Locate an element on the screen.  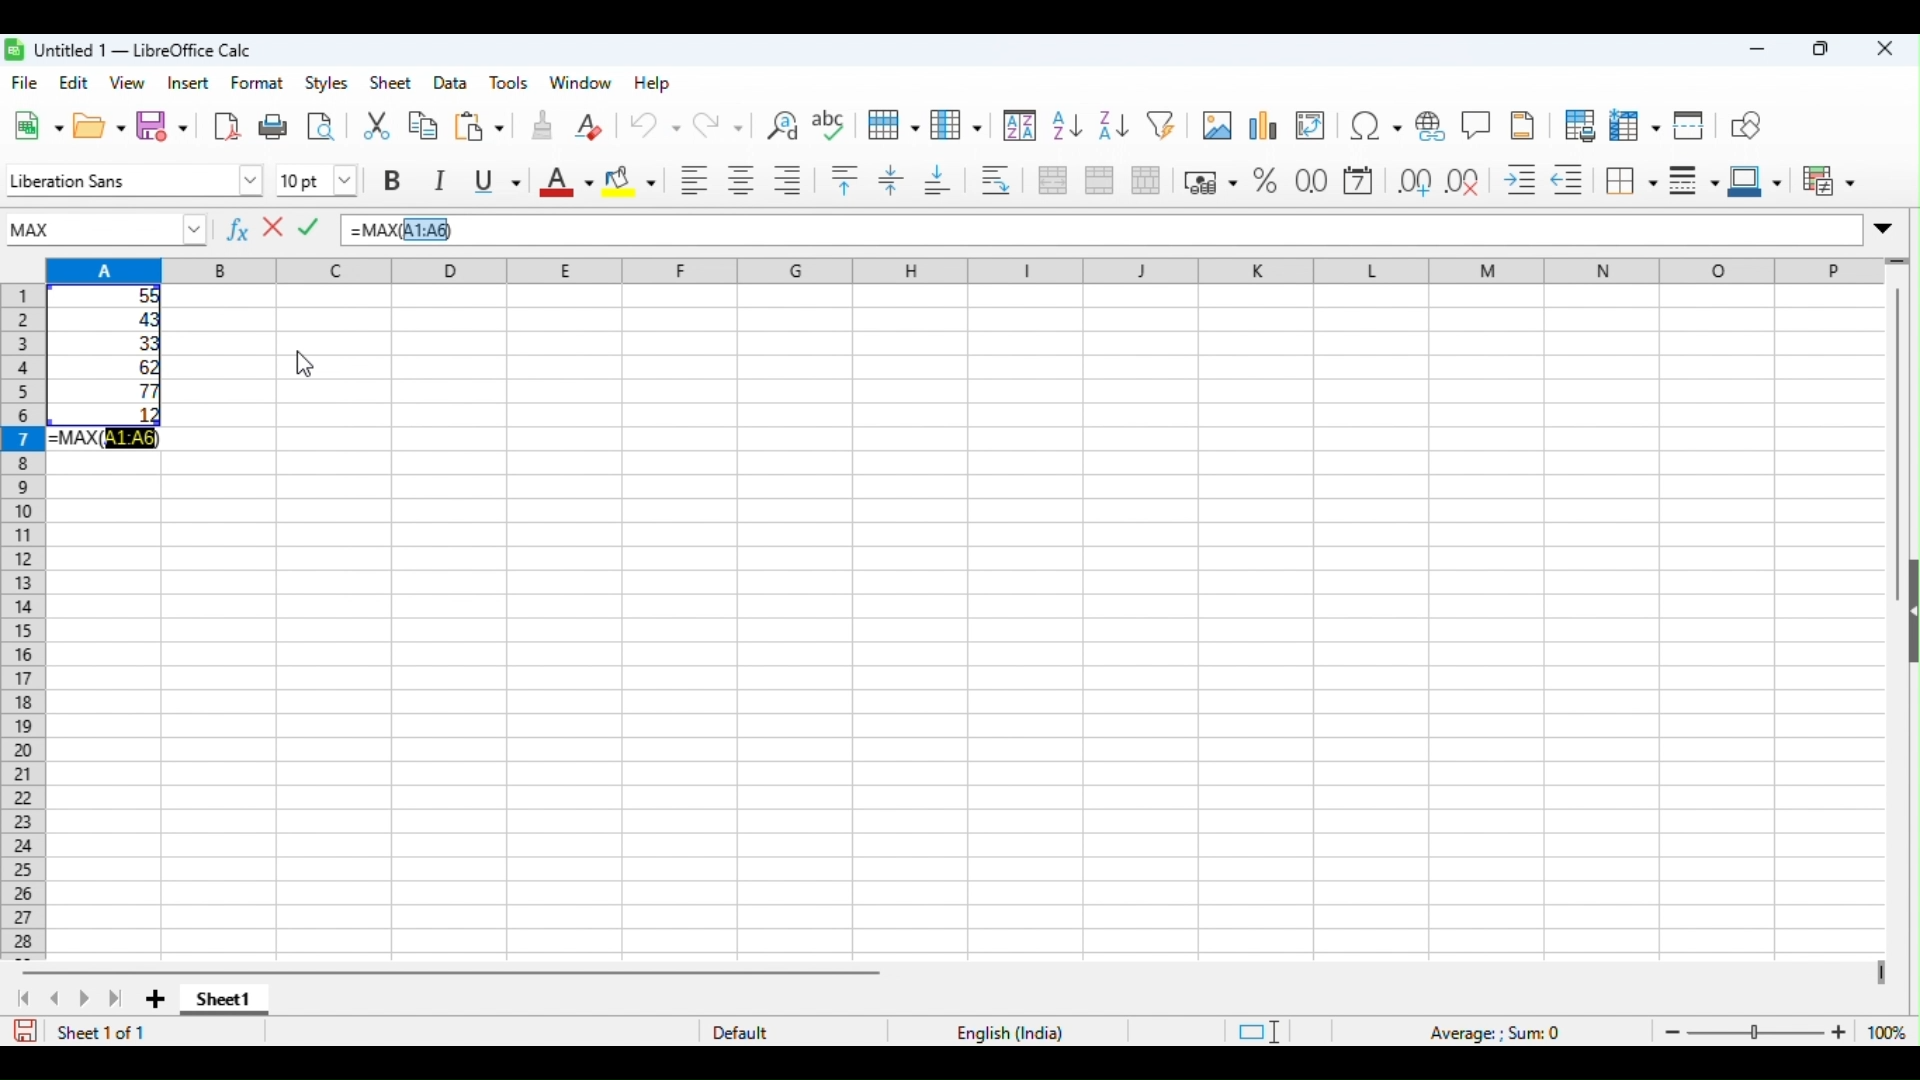
close is located at coordinates (1882, 49).